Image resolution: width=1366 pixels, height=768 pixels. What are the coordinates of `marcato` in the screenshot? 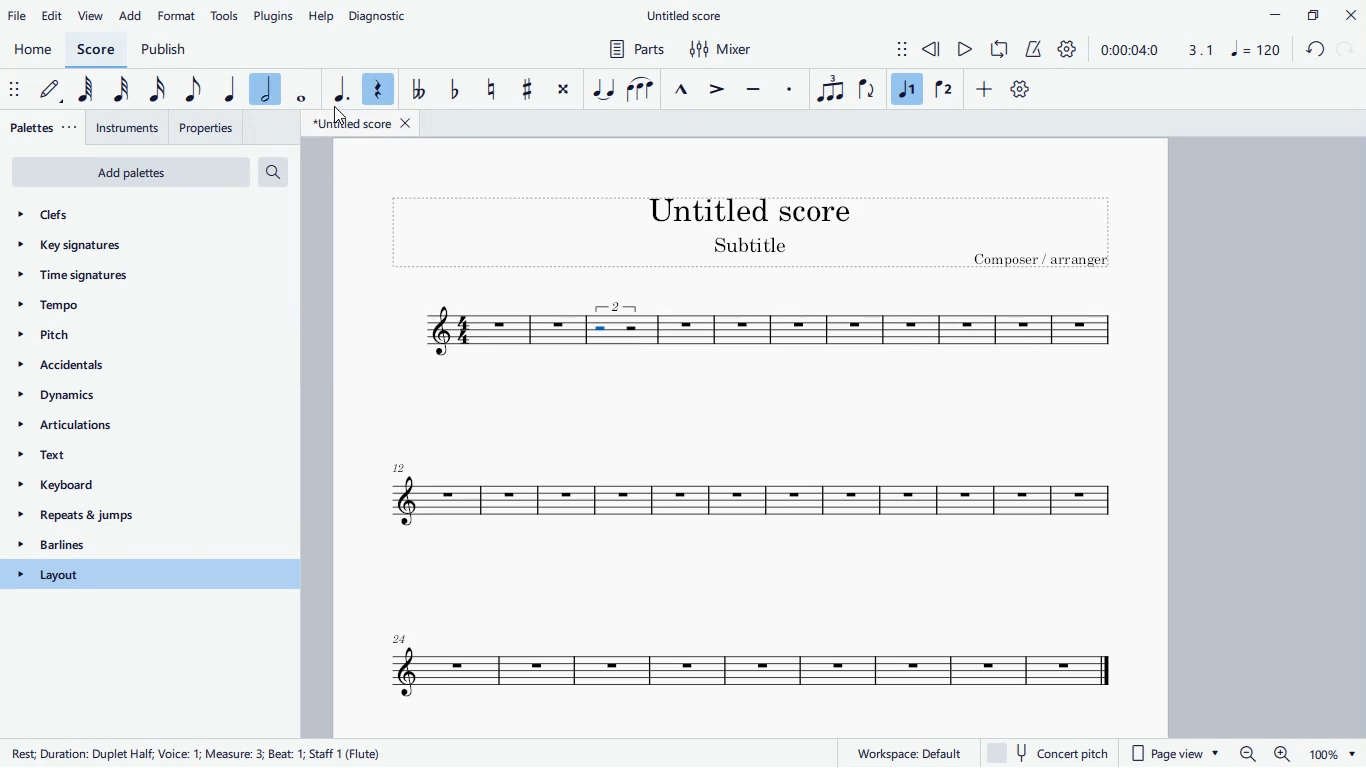 It's located at (685, 87).